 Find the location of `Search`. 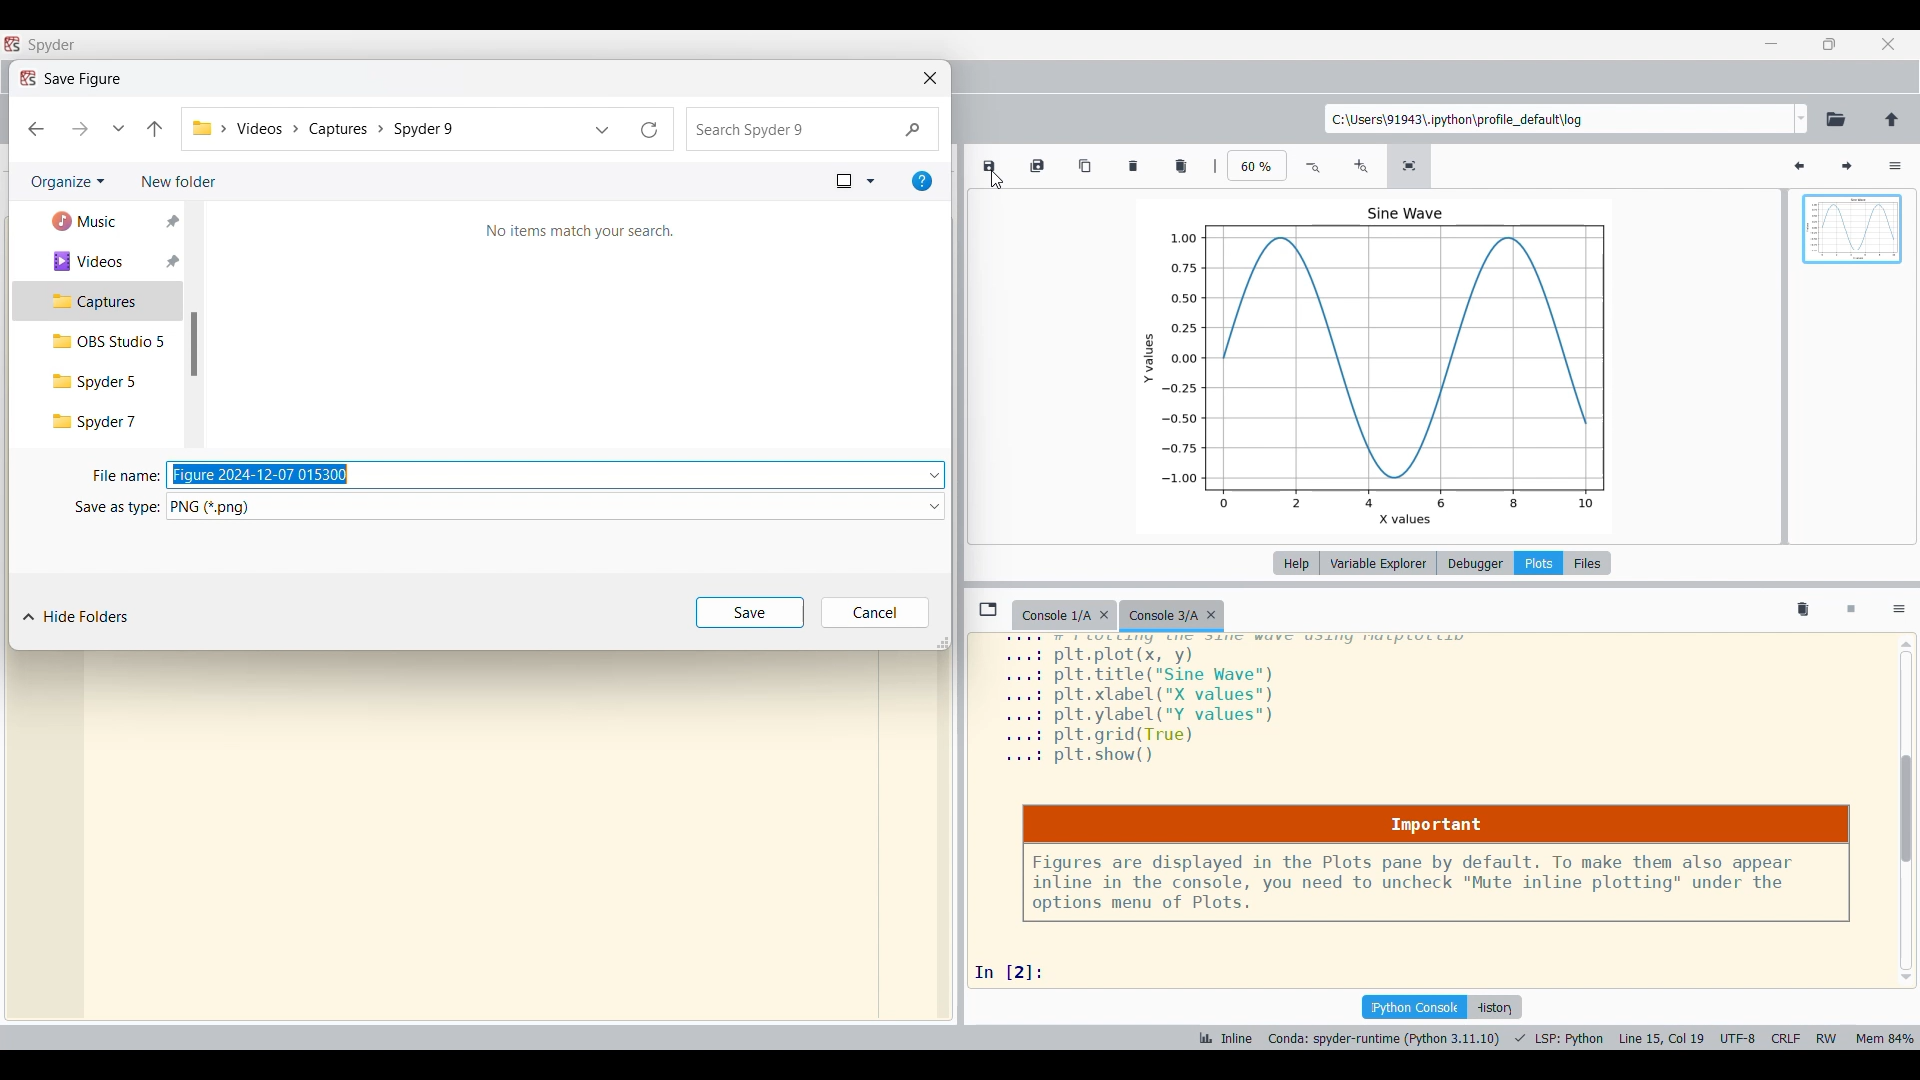

Search is located at coordinates (813, 129).